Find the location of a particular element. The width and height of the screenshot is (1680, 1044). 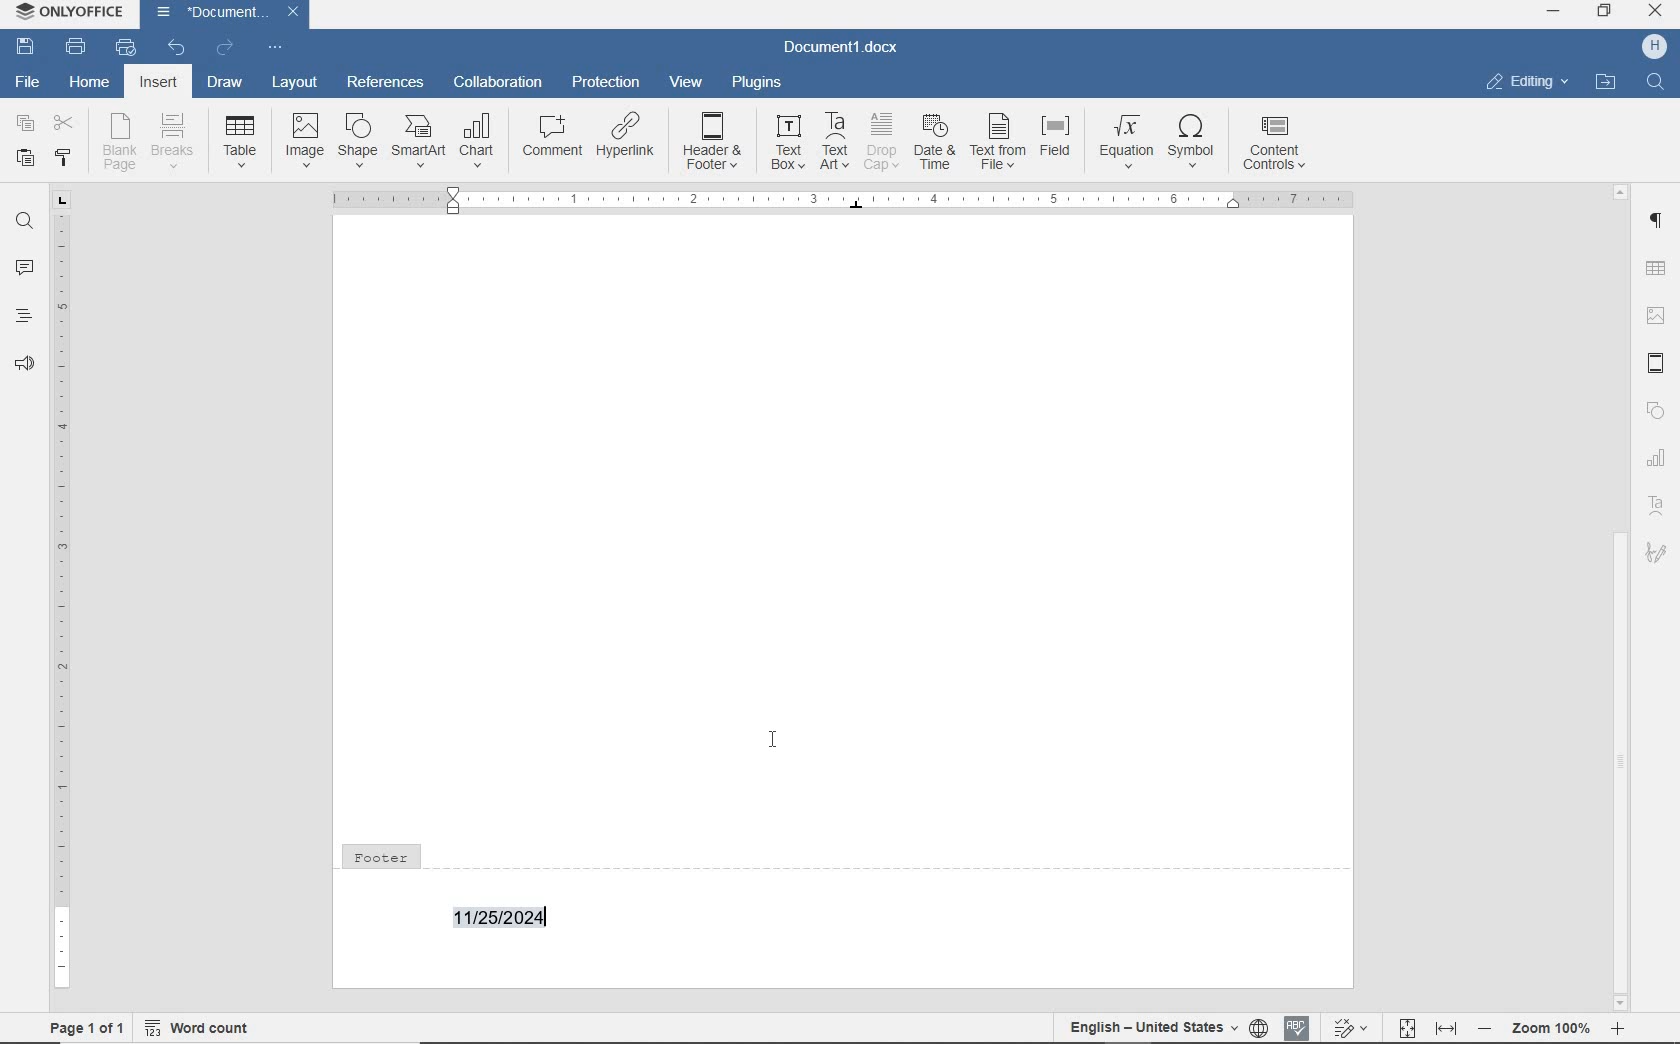

cut is located at coordinates (63, 124).